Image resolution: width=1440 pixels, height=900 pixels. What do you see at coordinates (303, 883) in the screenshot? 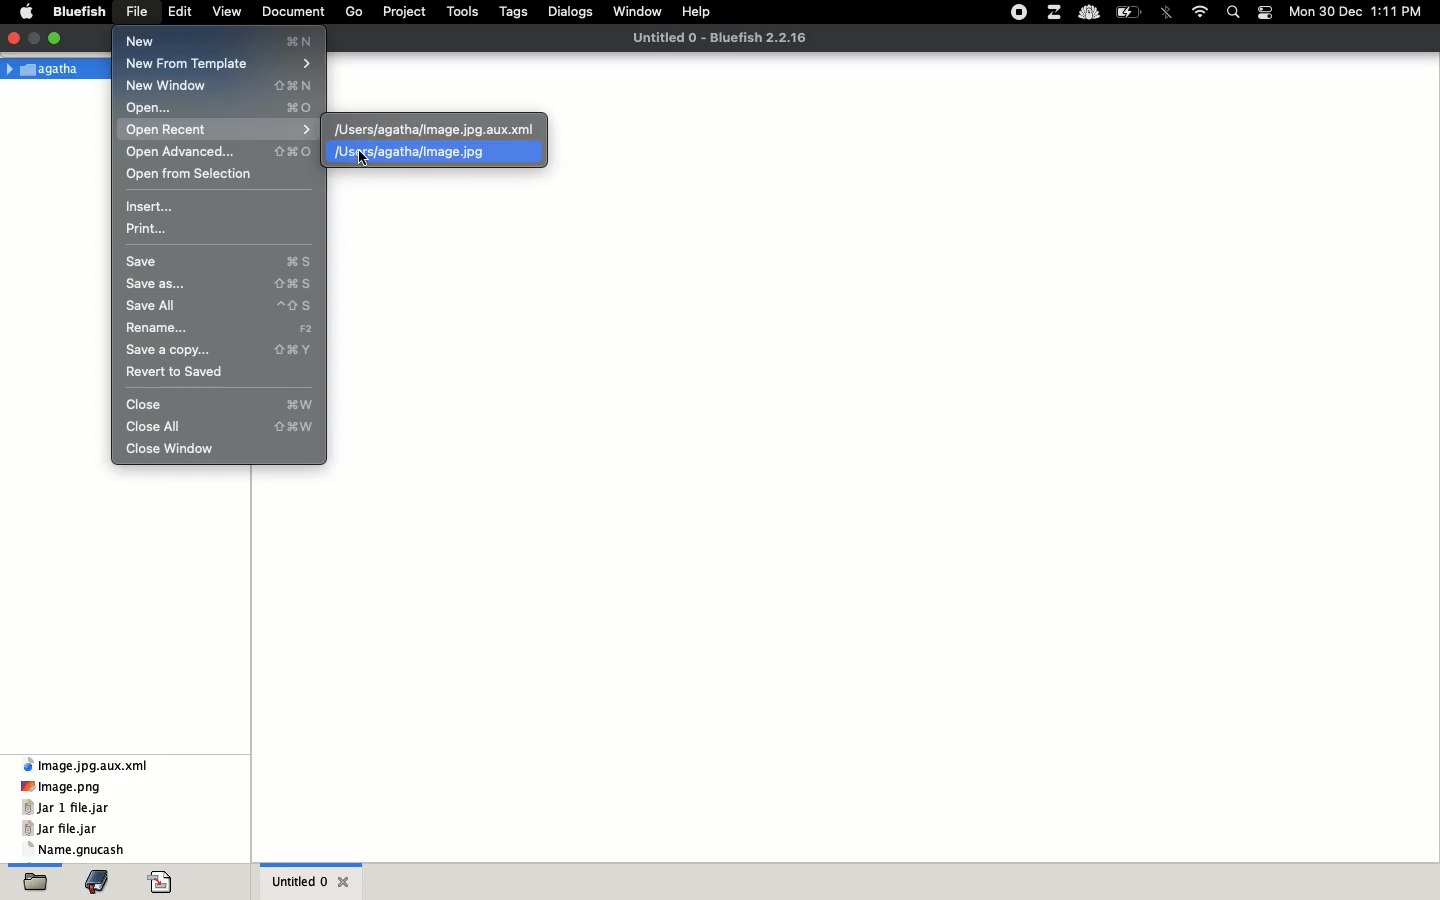
I see `untitled 0` at bounding box center [303, 883].